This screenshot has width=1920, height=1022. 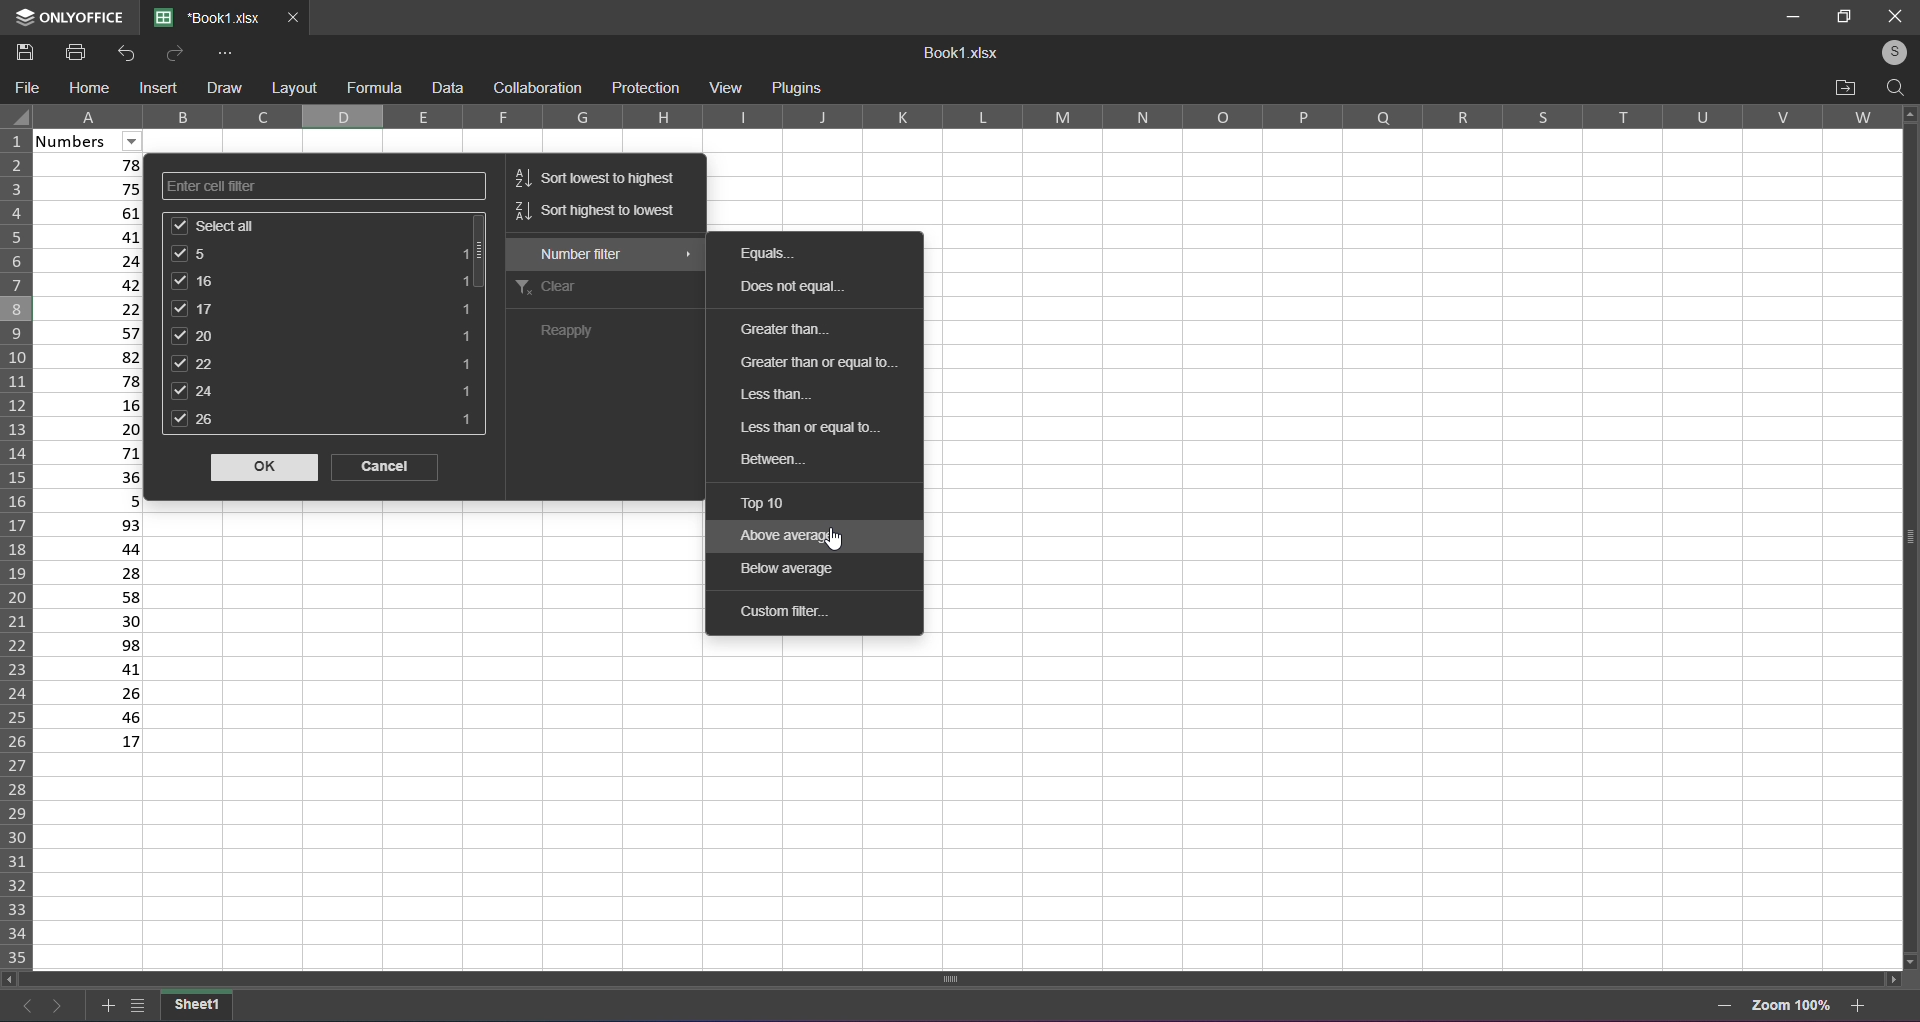 What do you see at coordinates (535, 88) in the screenshot?
I see `collaboration` at bounding box center [535, 88].